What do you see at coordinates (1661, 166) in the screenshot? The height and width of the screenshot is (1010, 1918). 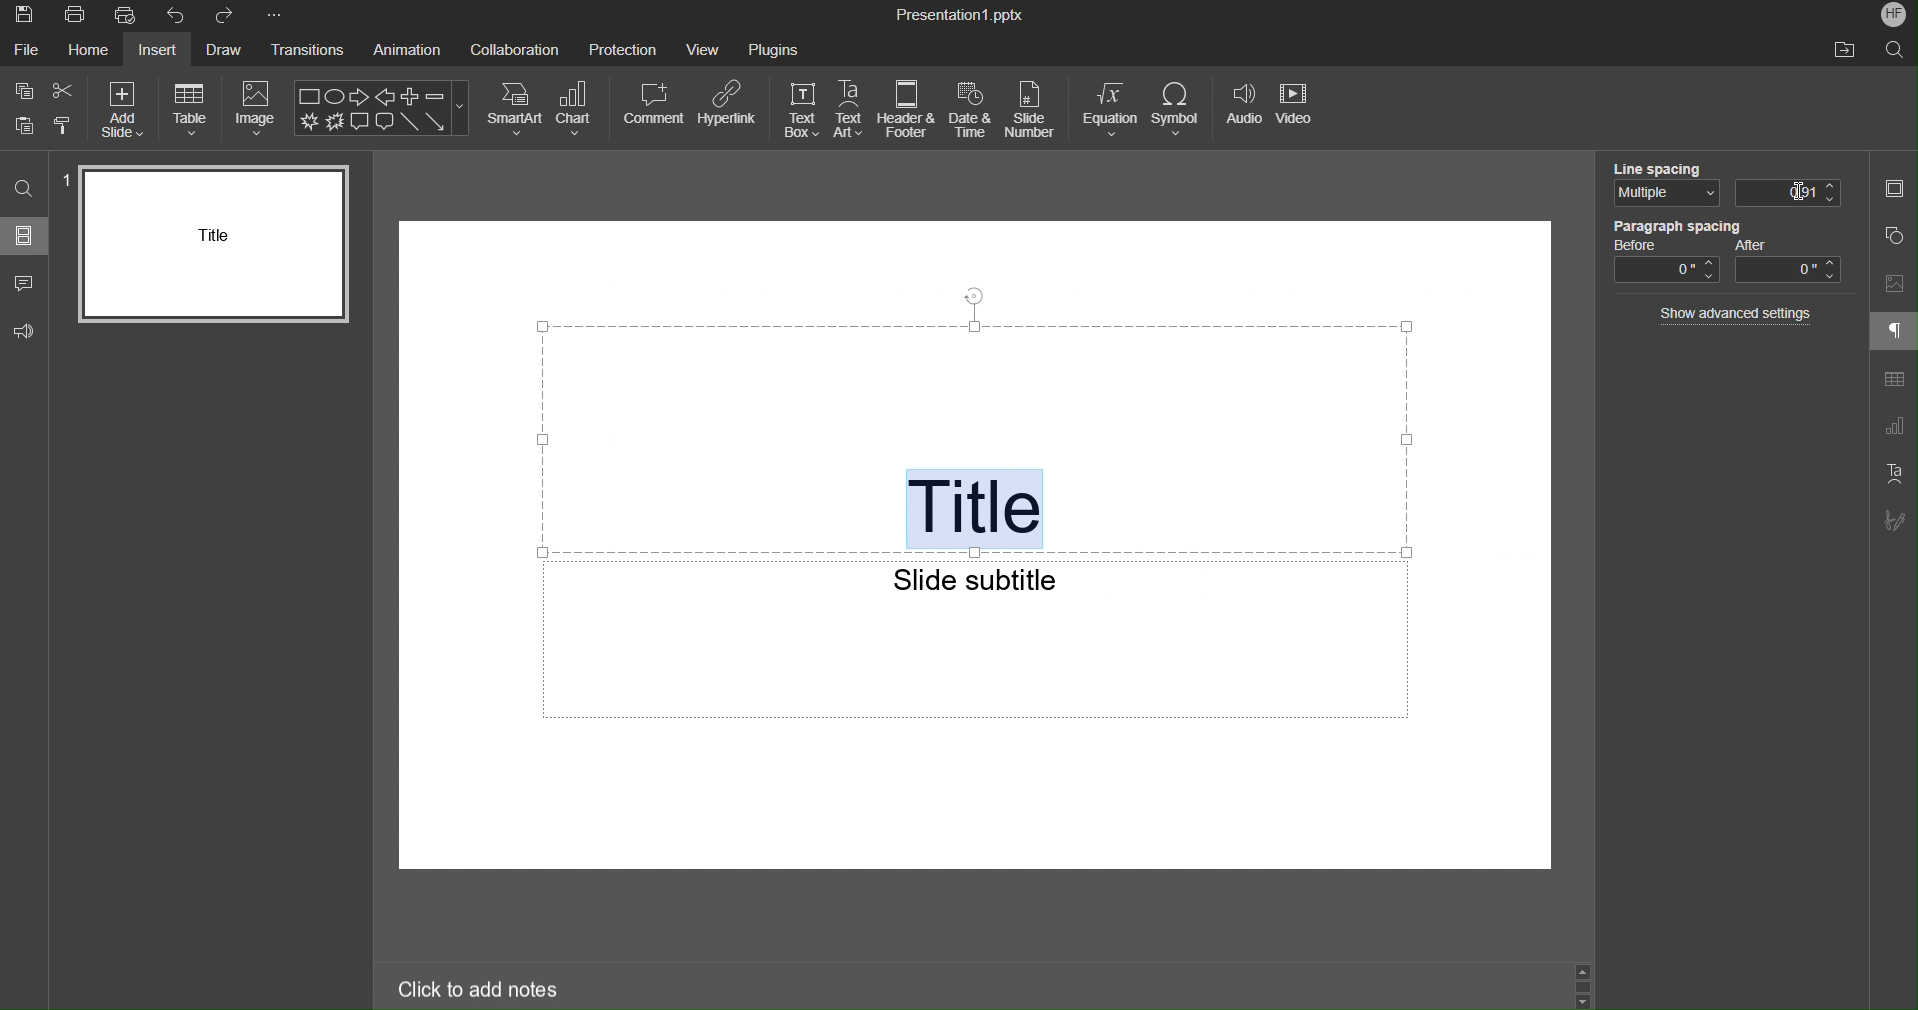 I see `Line Spacing ` at bounding box center [1661, 166].